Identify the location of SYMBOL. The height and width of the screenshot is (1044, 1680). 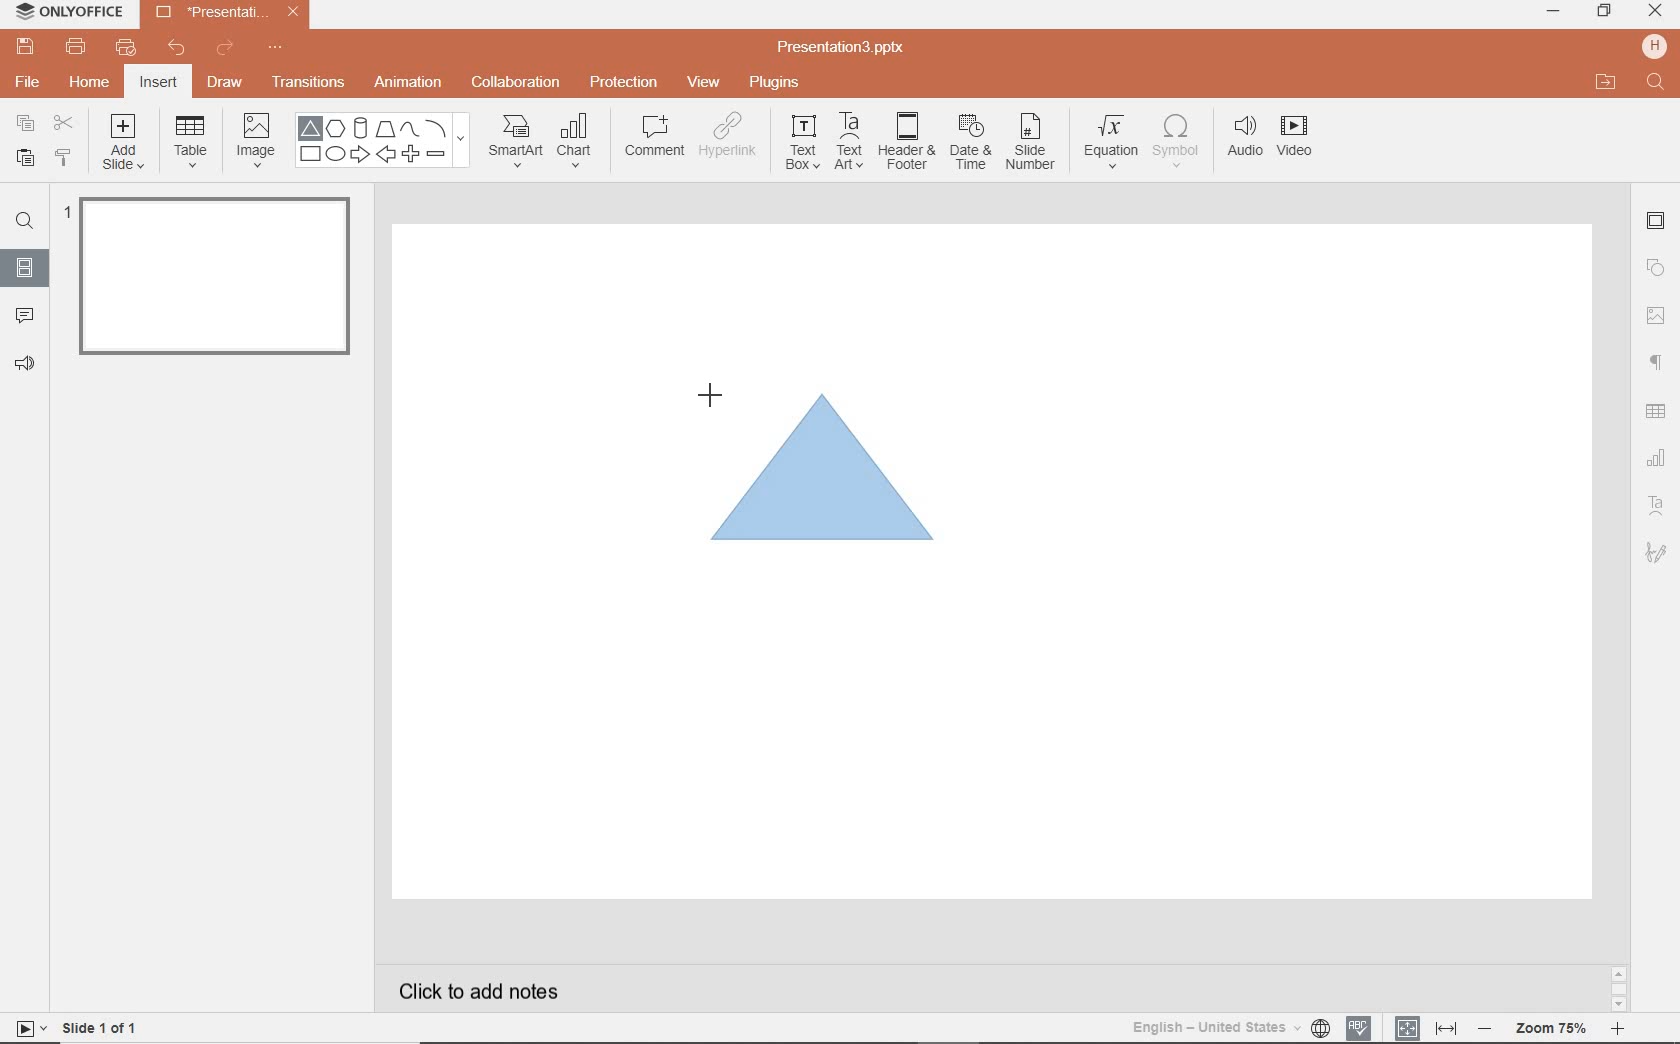
(1179, 137).